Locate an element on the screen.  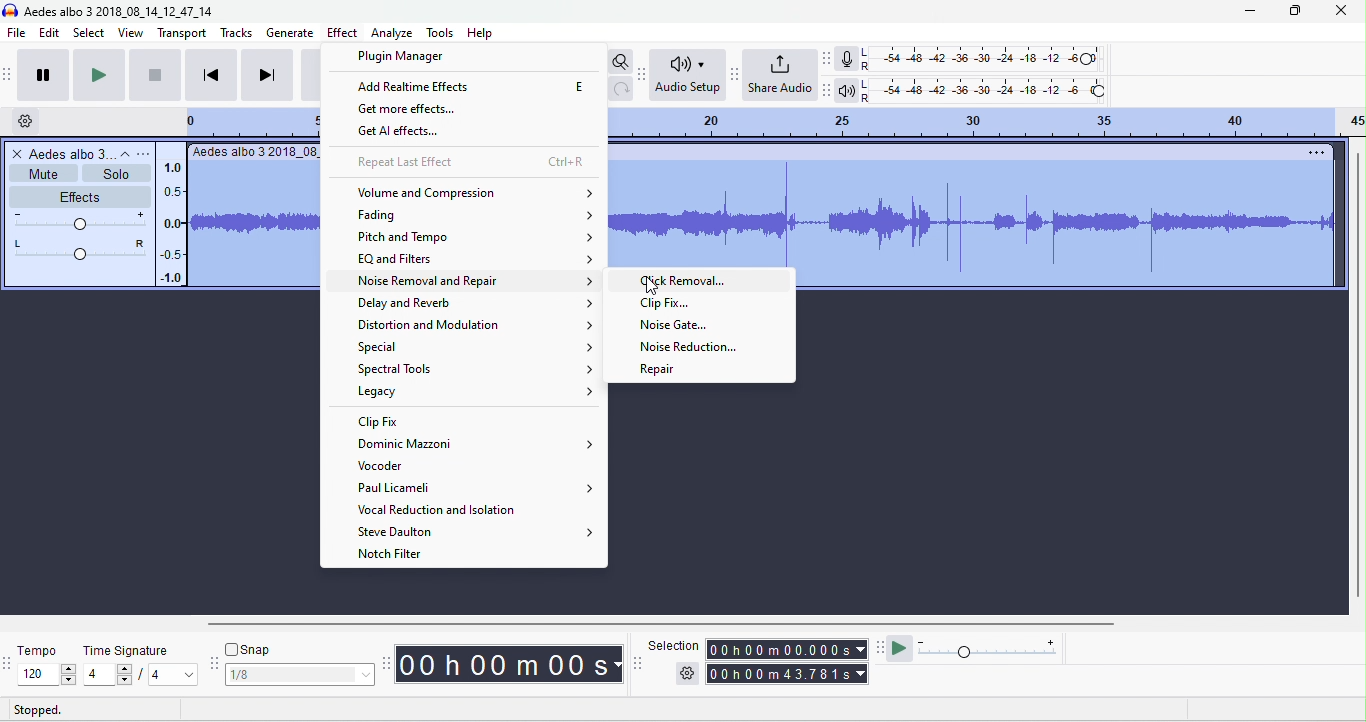
playback level is located at coordinates (994, 89).